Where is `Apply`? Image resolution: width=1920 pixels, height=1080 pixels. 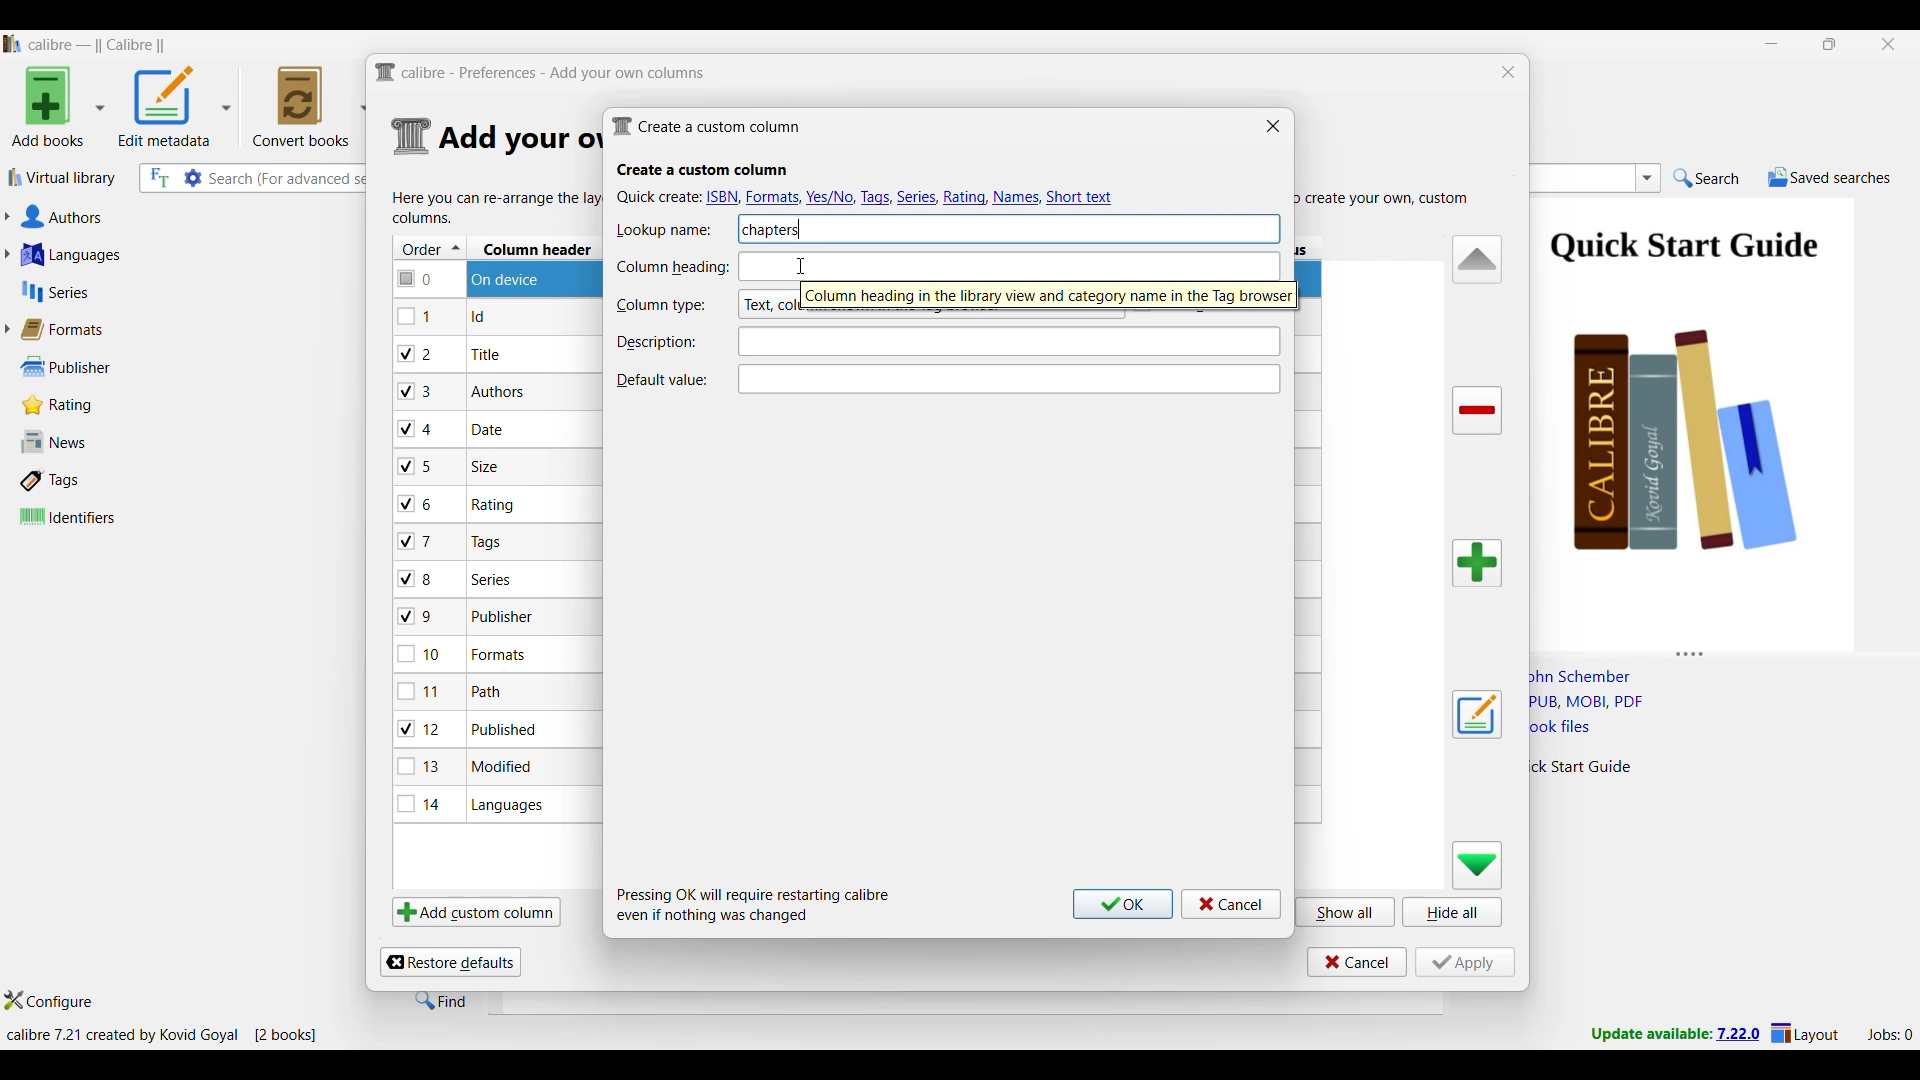
Apply is located at coordinates (1465, 962).